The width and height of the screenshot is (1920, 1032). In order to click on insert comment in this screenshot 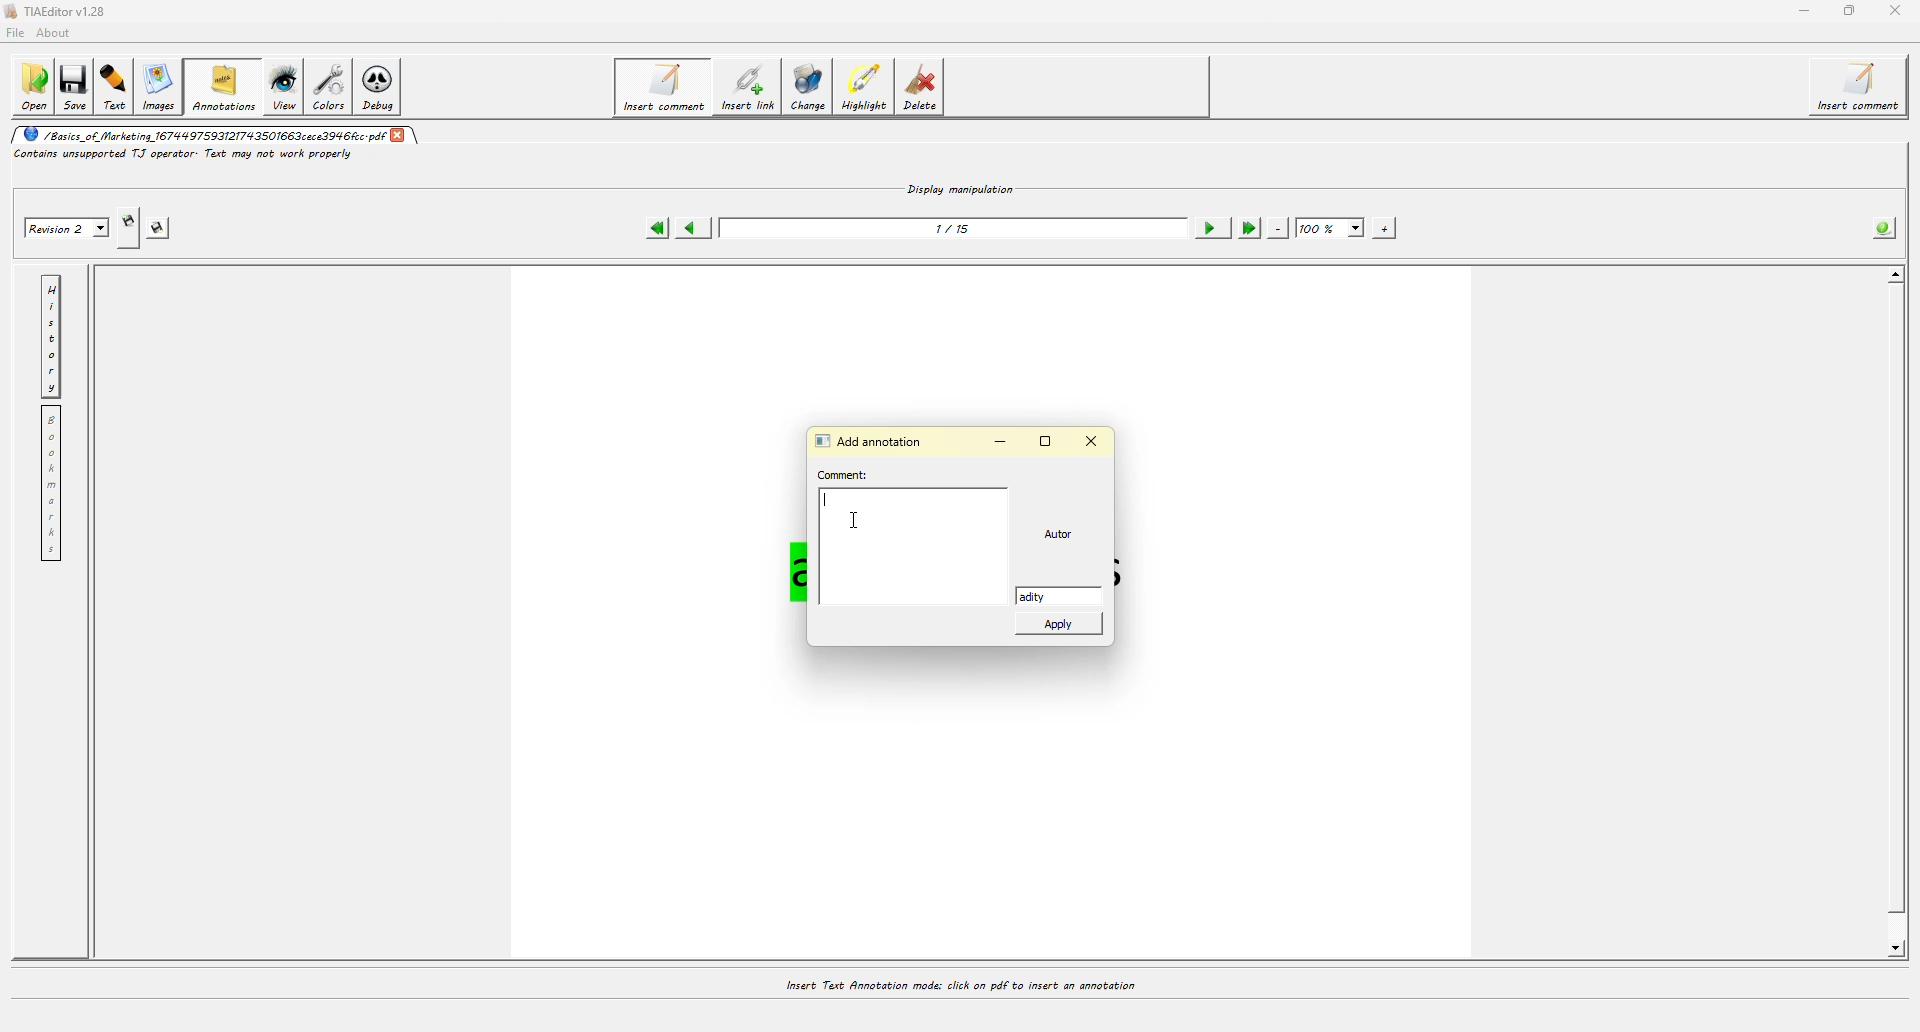, I will do `click(1863, 87)`.